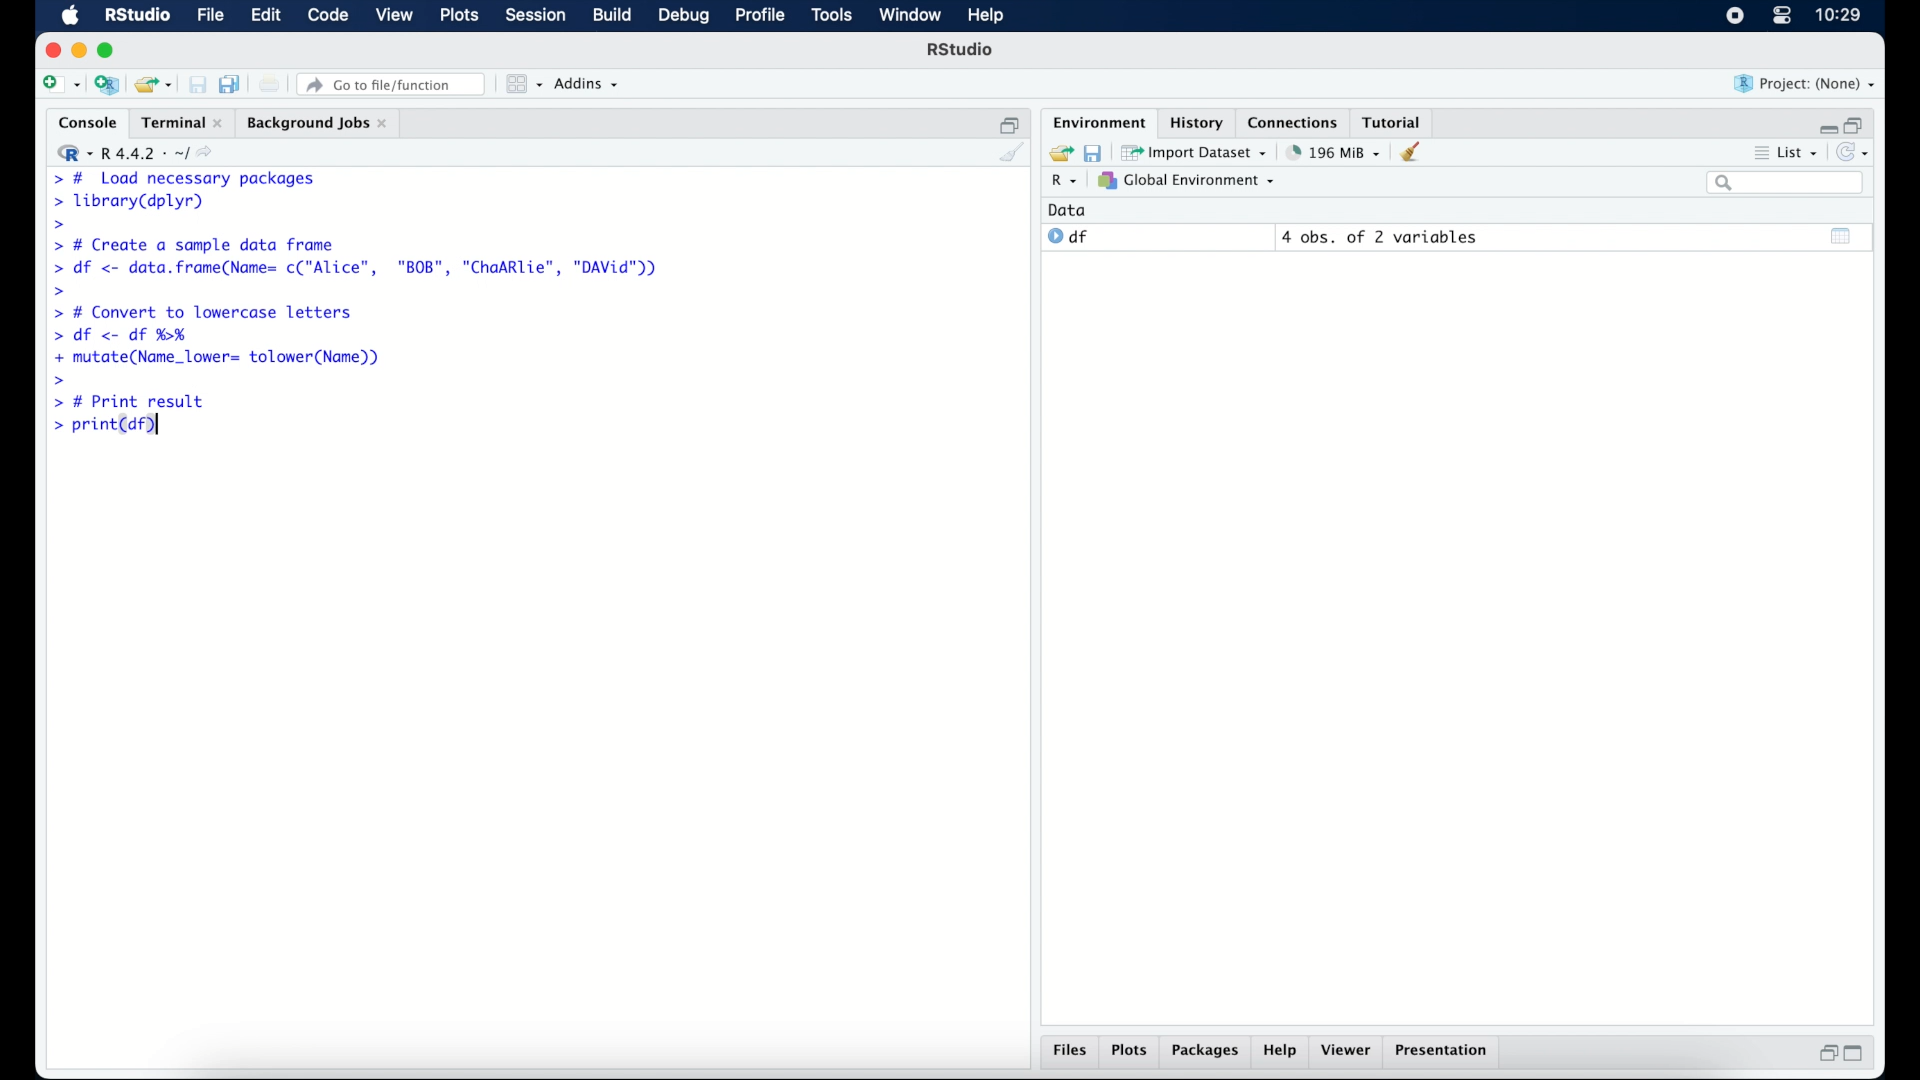 Image resolution: width=1920 pixels, height=1080 pixels. I want to click on command prompt, so click(60, 380).